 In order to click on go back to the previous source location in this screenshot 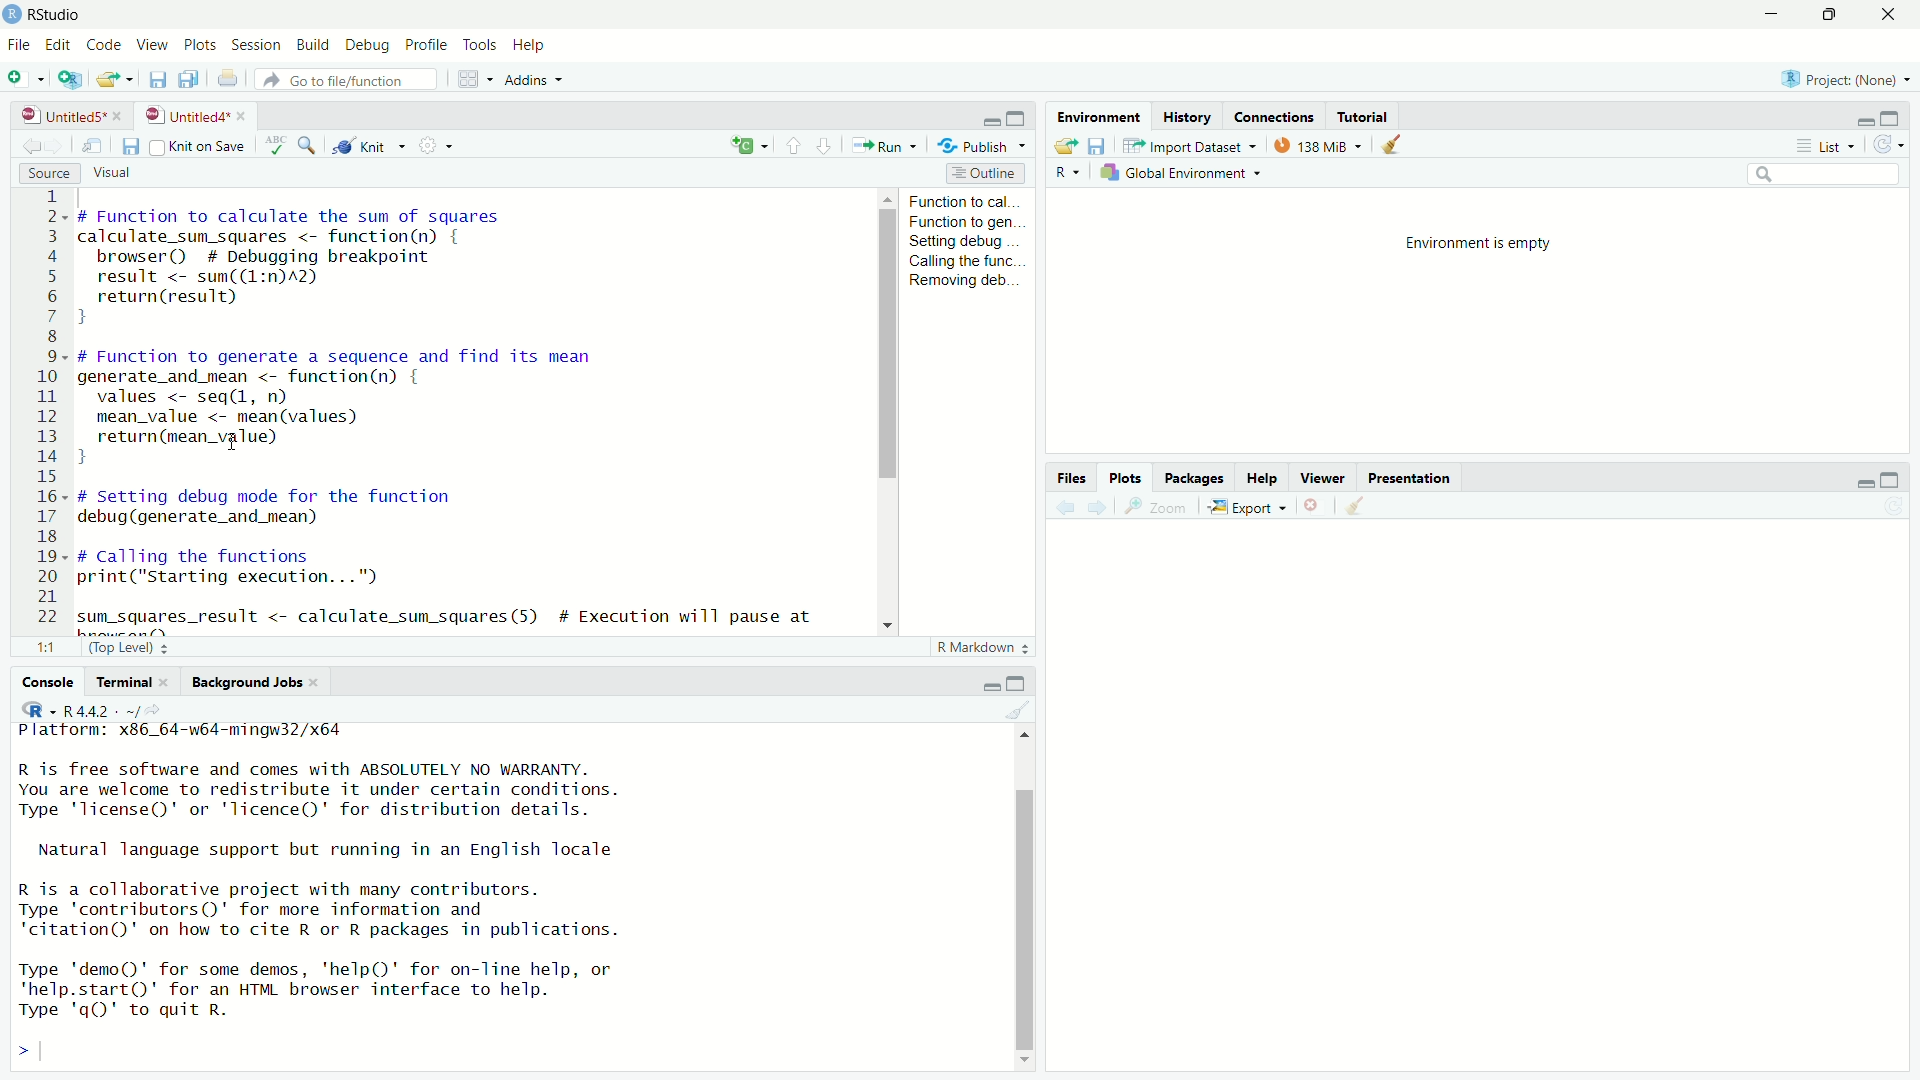, I will do `click(22, 145)`.